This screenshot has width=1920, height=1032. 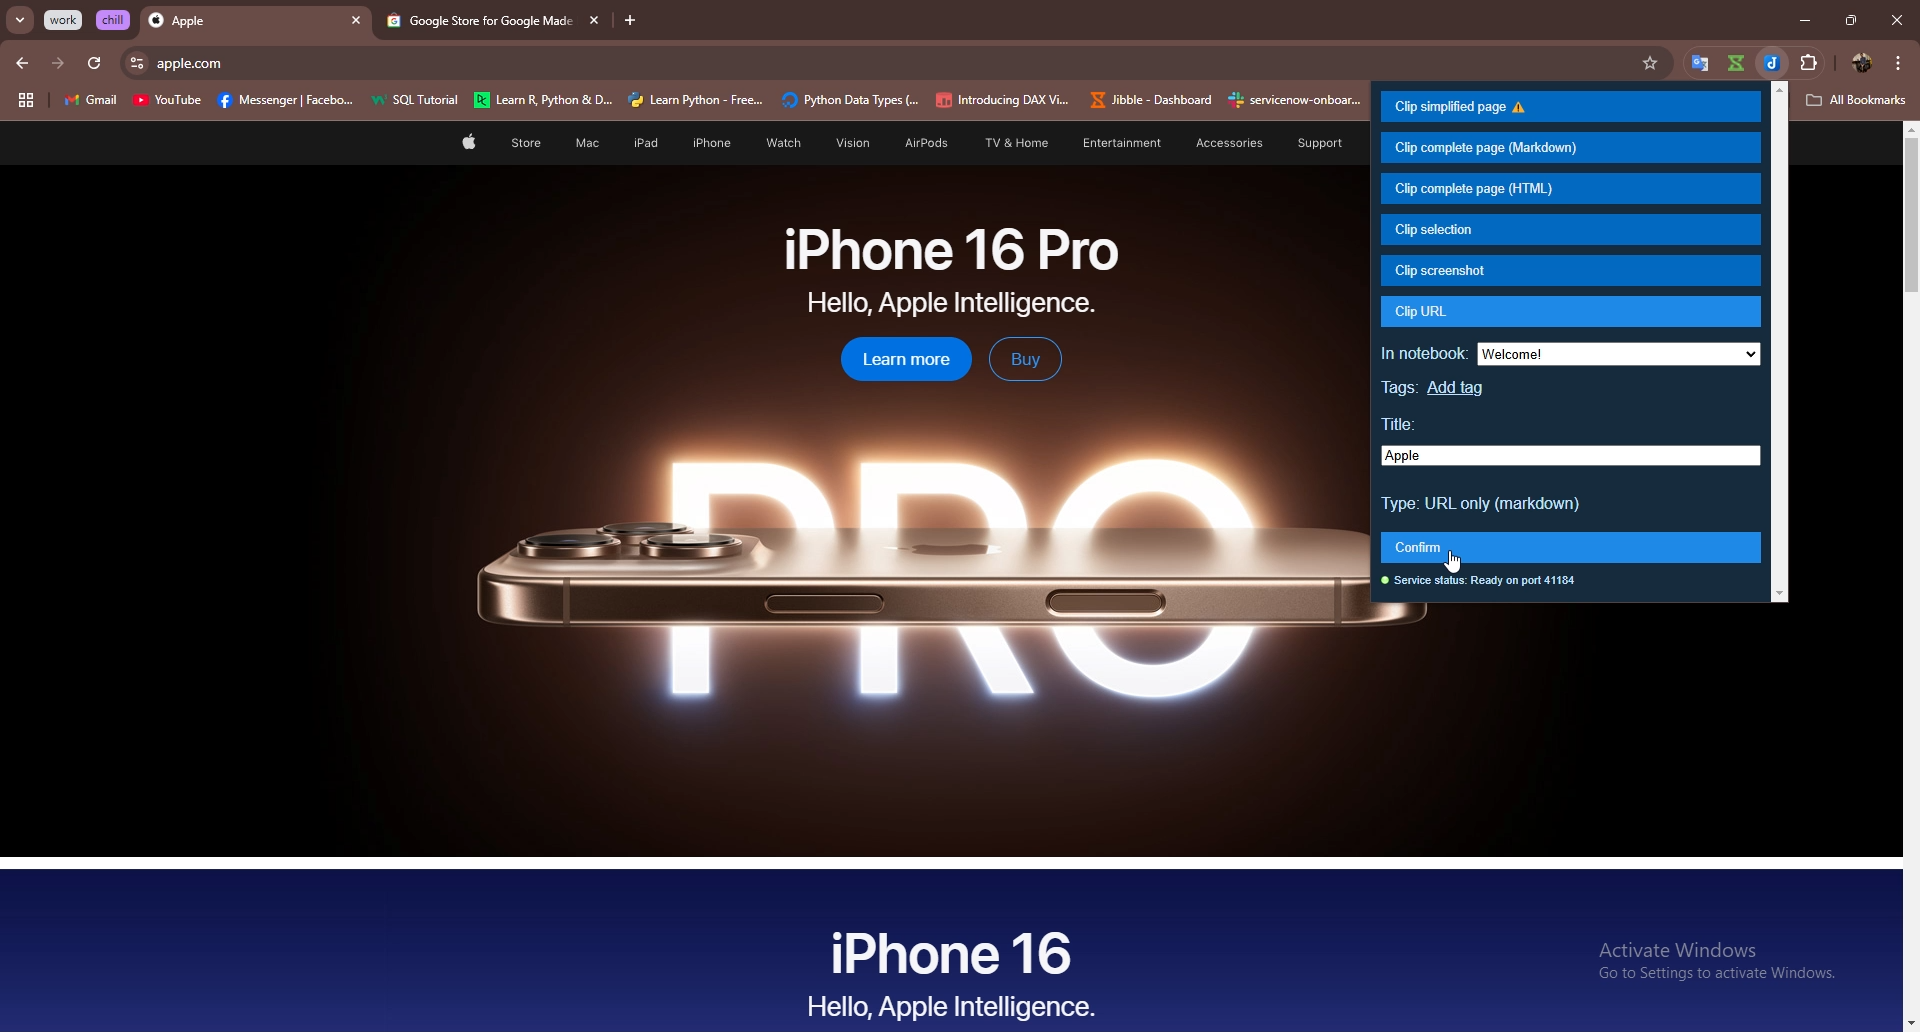 What do you see at coordinates (882, 576) in the screenshot?
I see `iphone image` at bounding box center [882, 576].